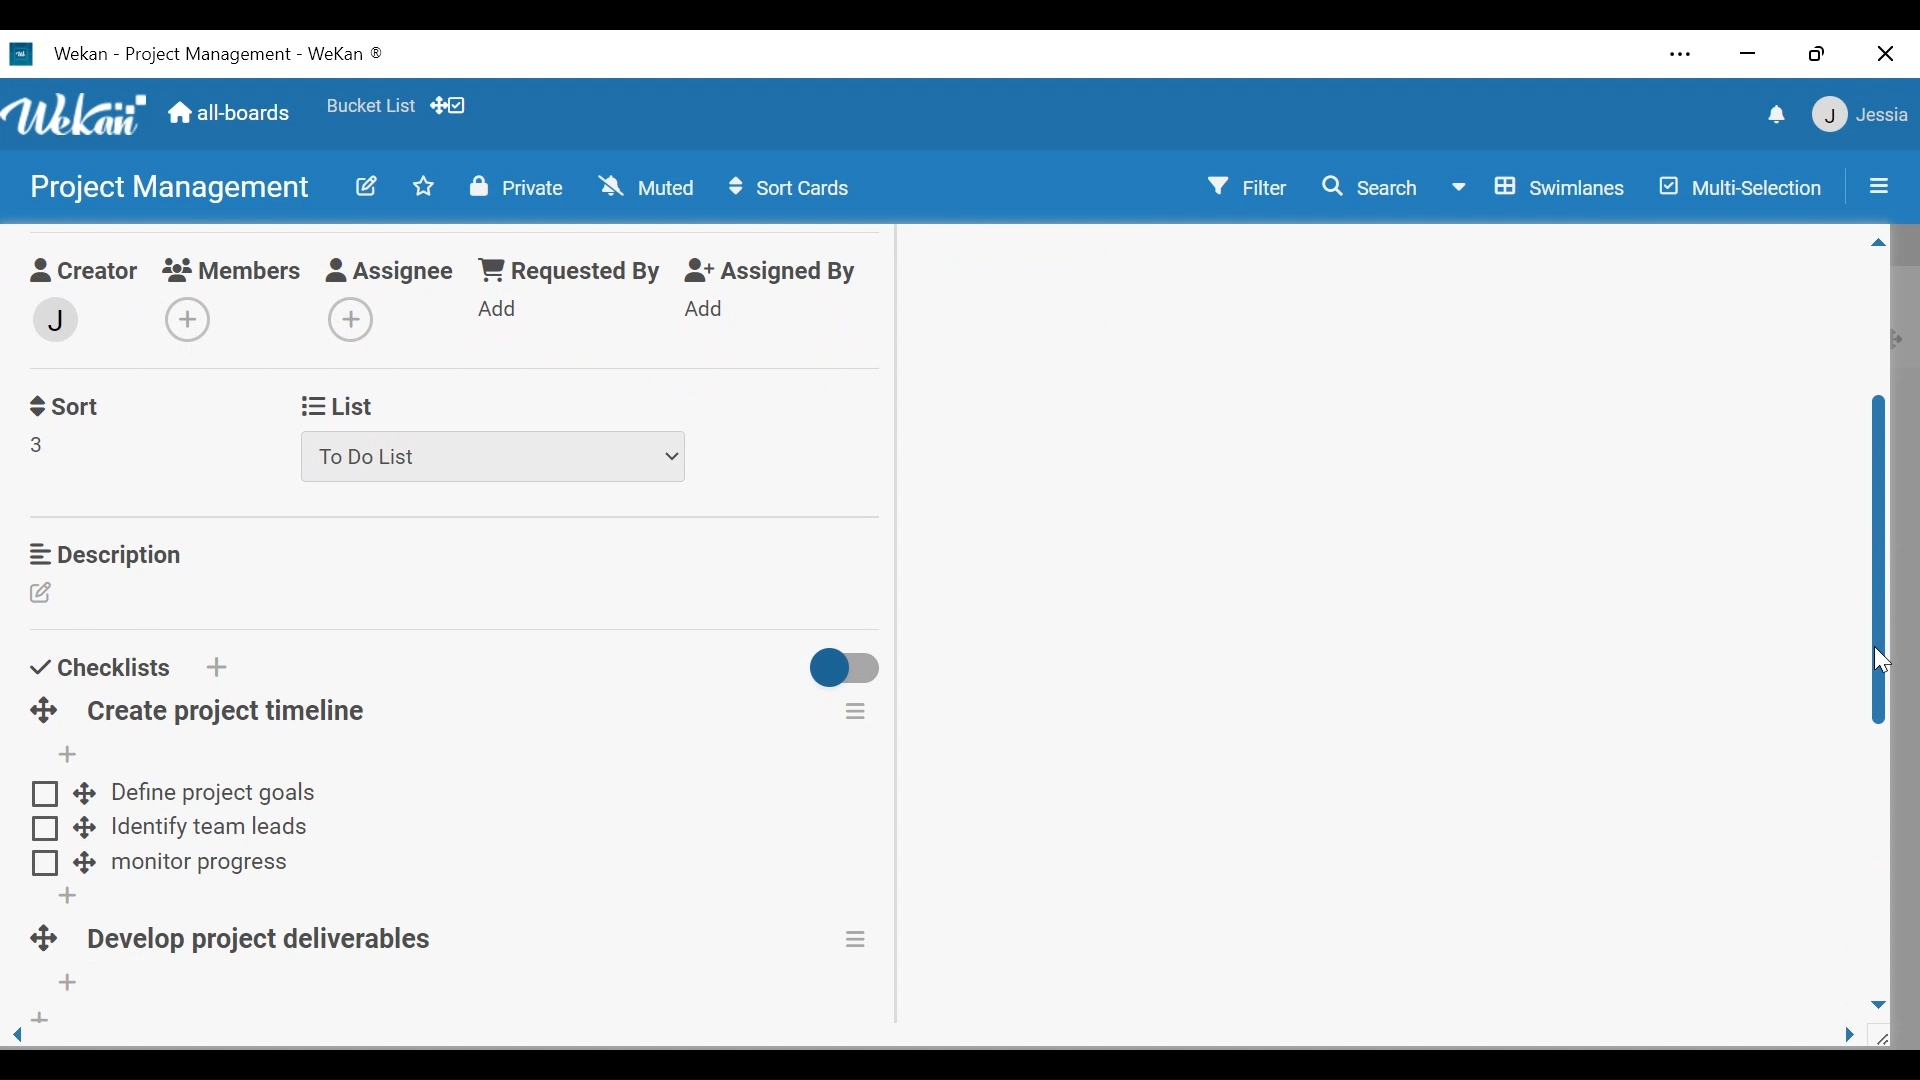  Describe the element at coordinates (218, 669) in the screenshot. I see `` at that location.